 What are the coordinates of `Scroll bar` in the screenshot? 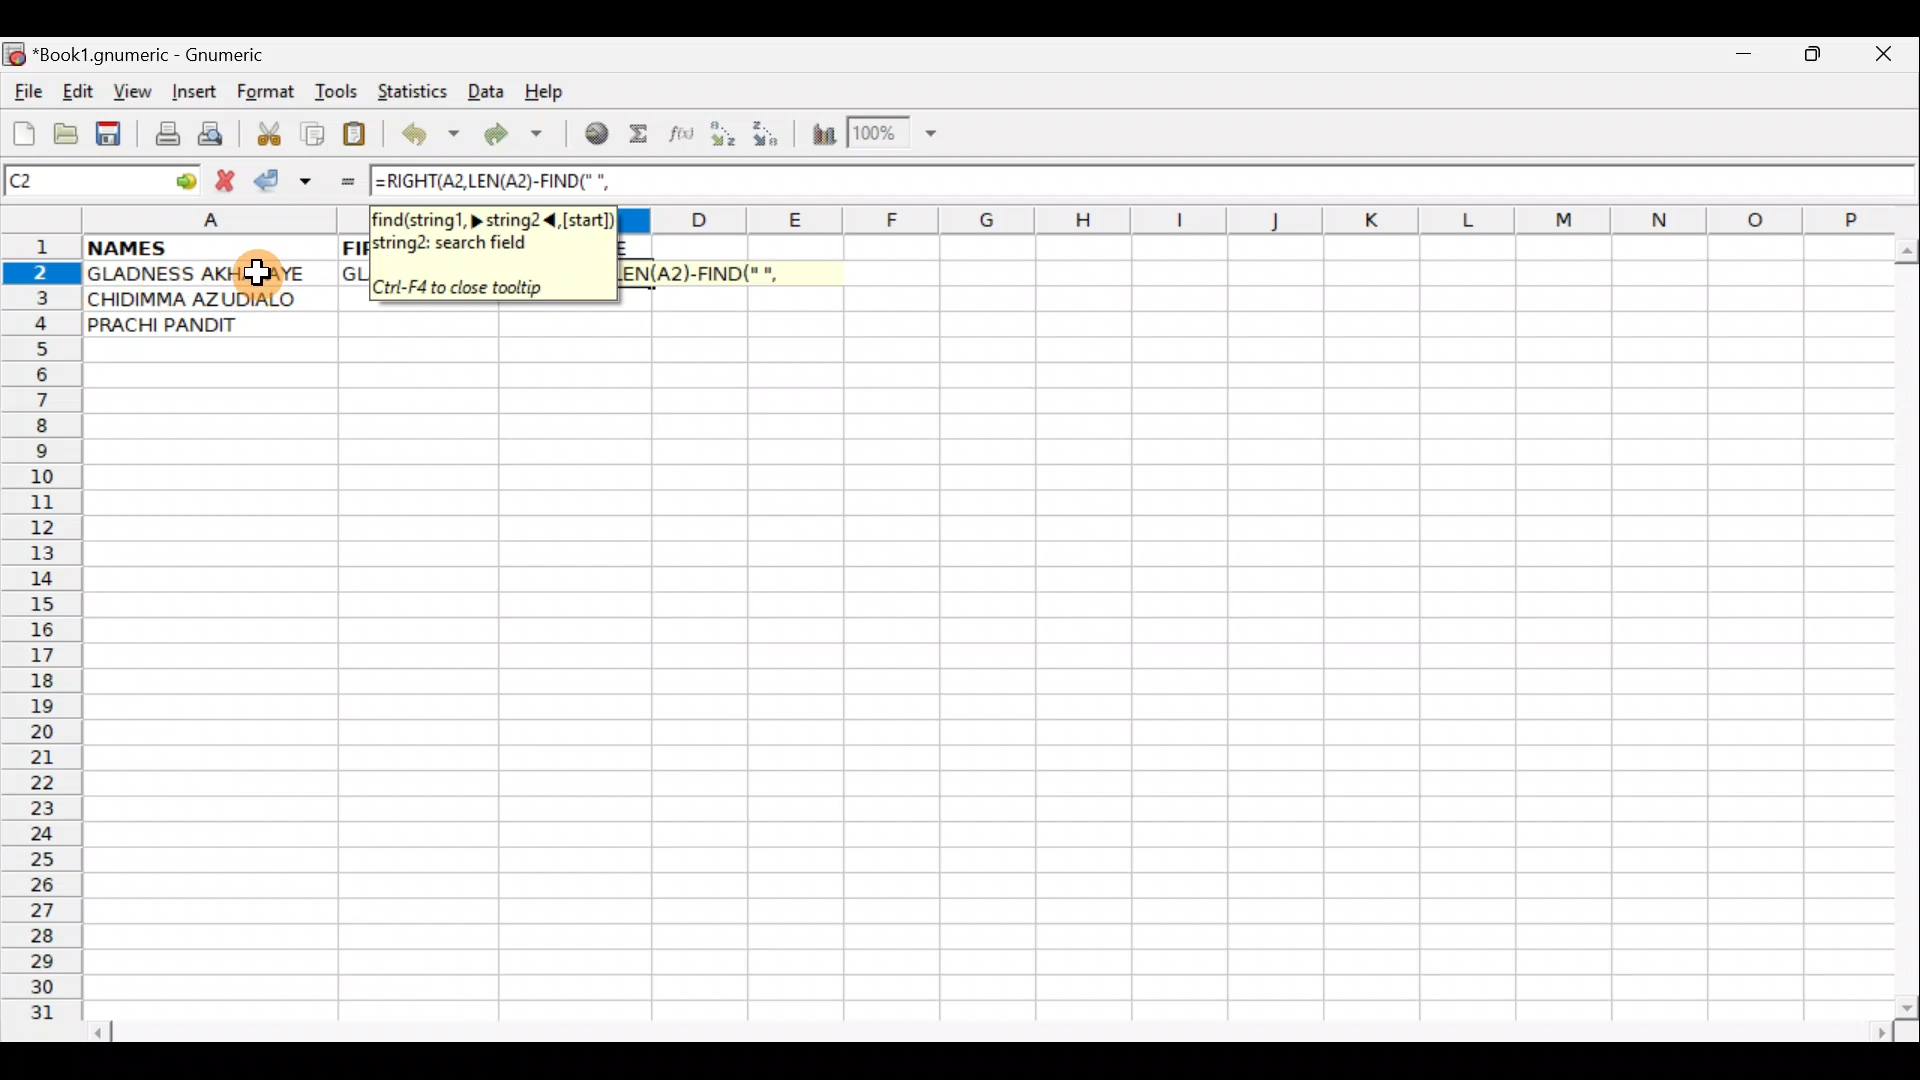 It's located at (1902, 624).